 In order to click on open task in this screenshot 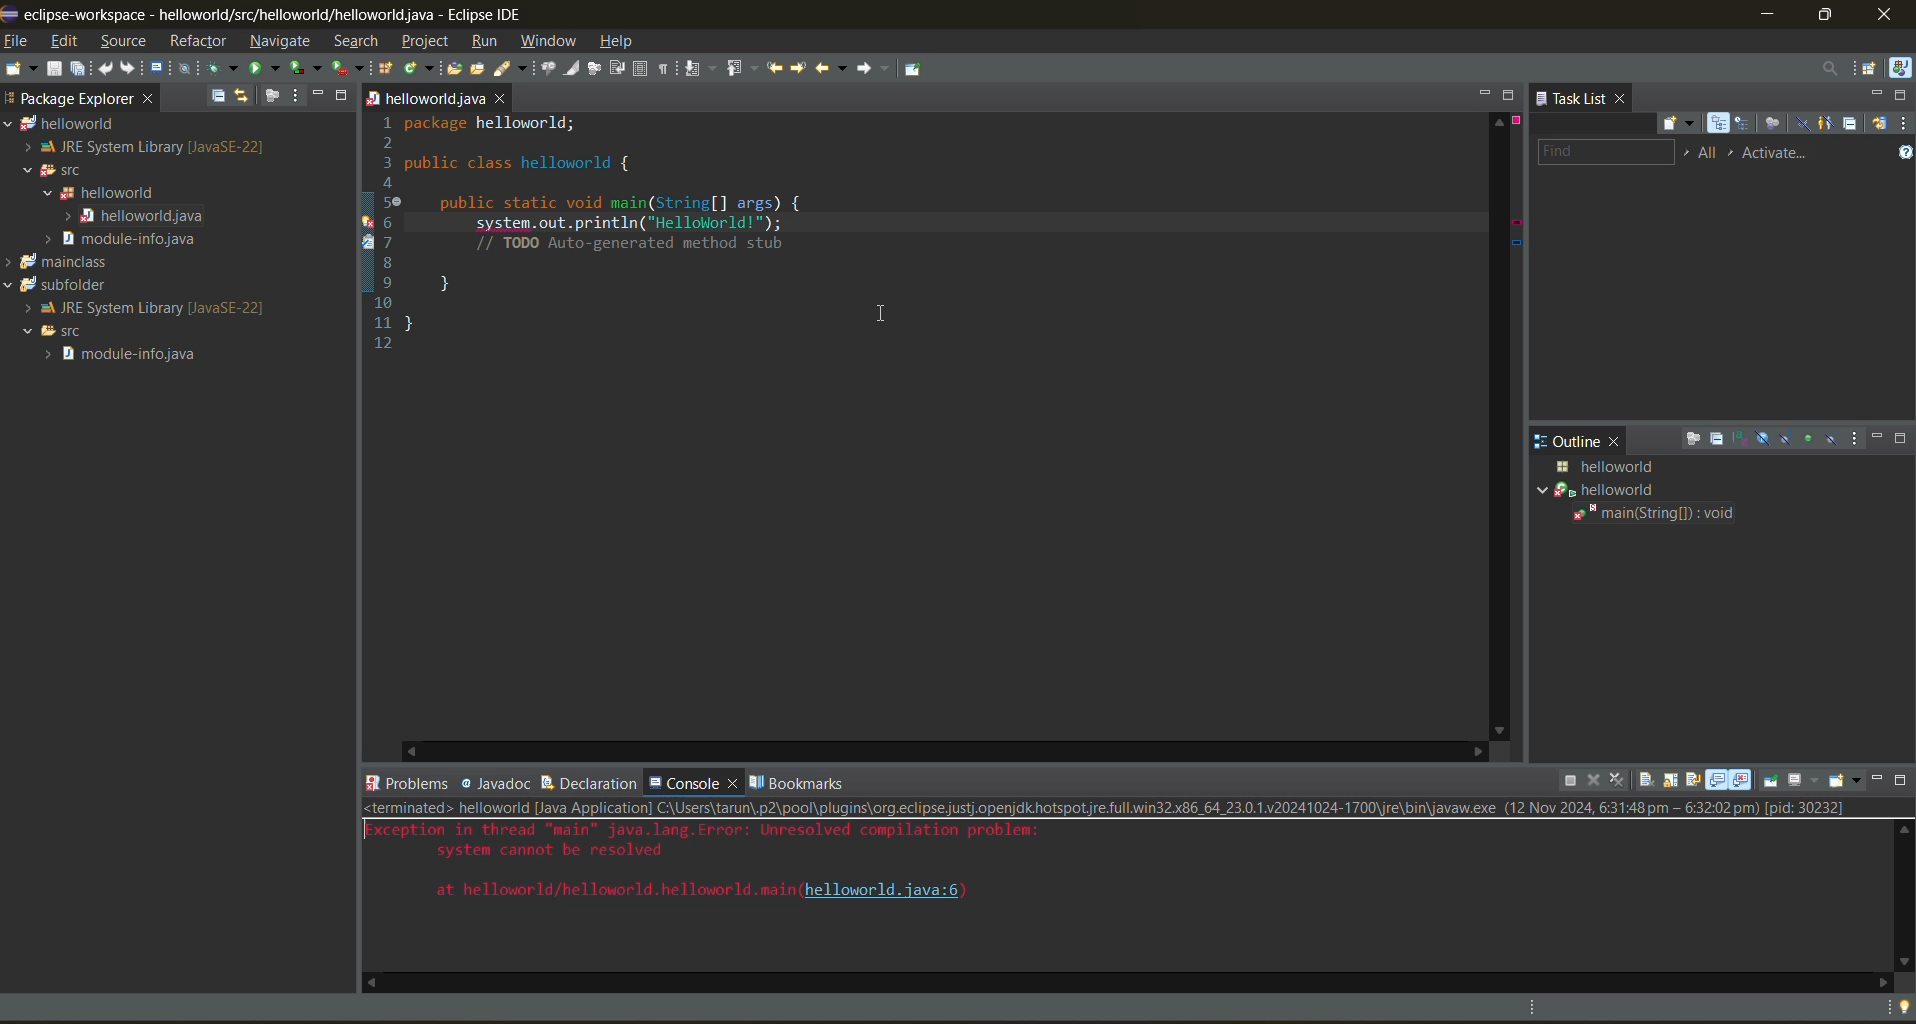, I will do `click(479, 68)`.